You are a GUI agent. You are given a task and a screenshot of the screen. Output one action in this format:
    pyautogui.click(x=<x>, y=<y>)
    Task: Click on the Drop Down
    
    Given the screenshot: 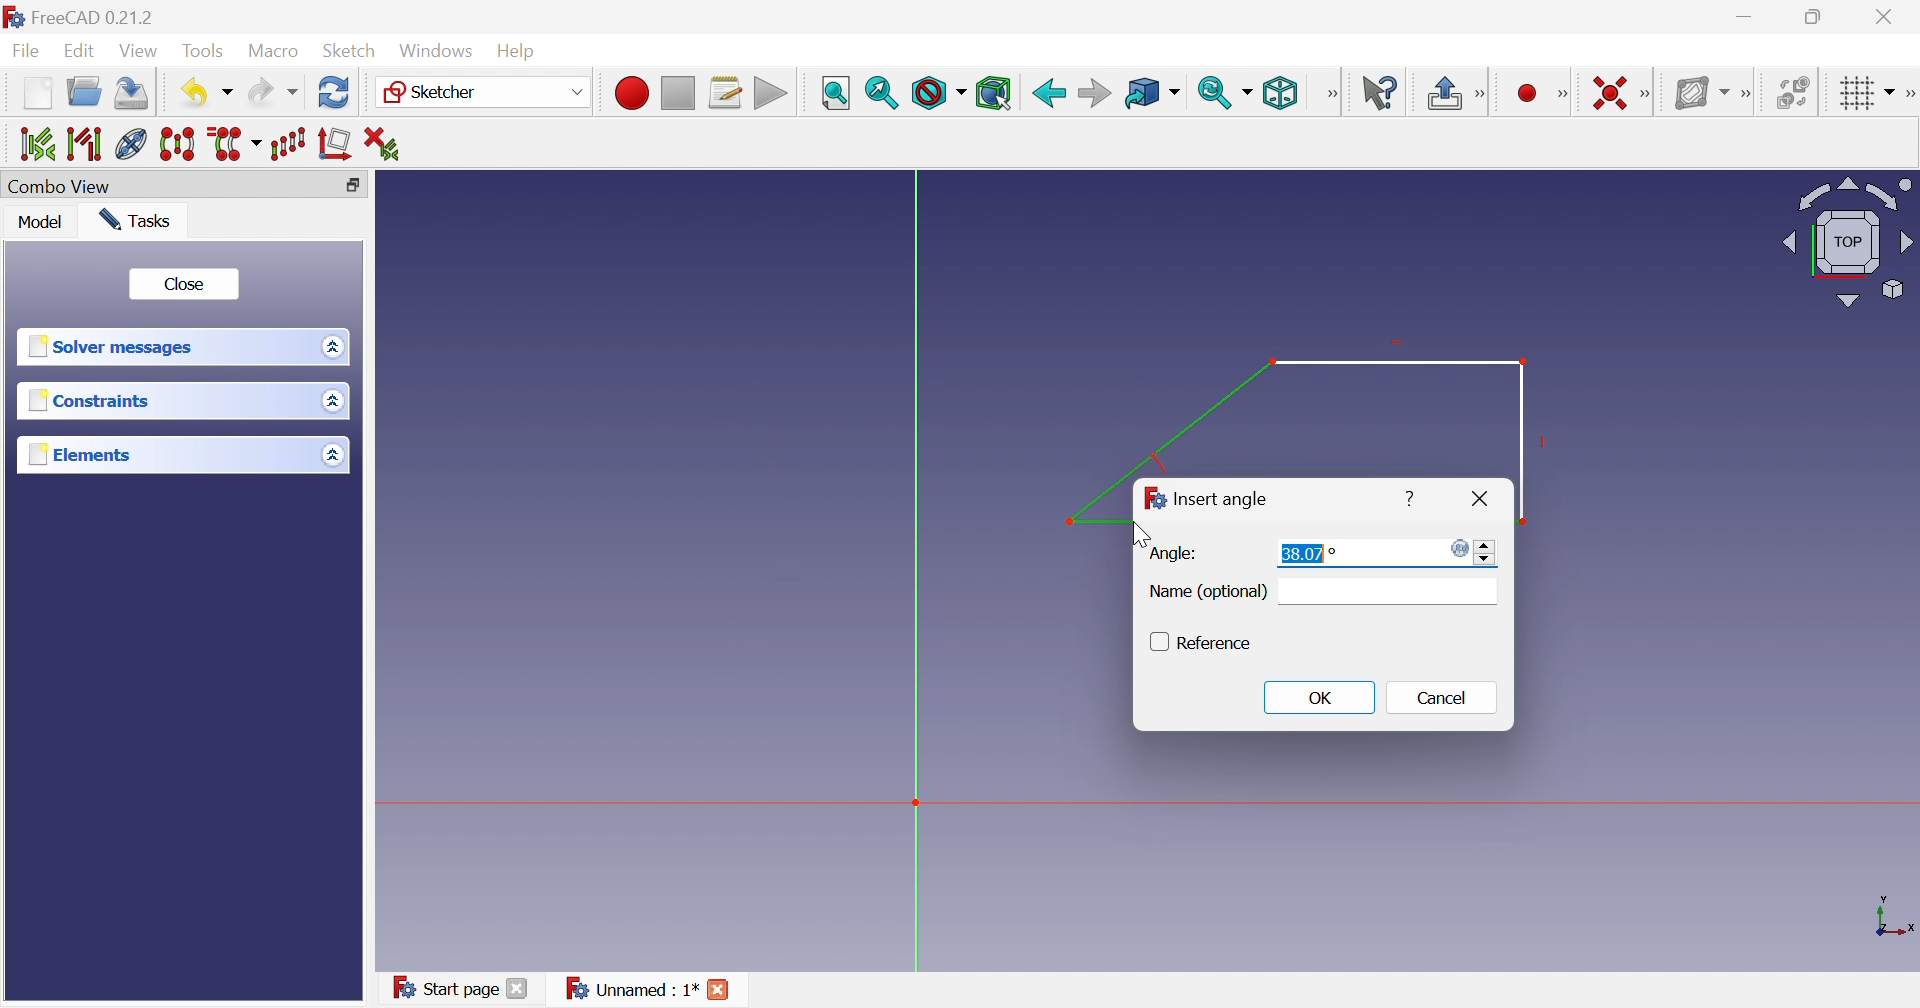 What is the action you would take?
    pyautogui.click(x=334, y=402)
    